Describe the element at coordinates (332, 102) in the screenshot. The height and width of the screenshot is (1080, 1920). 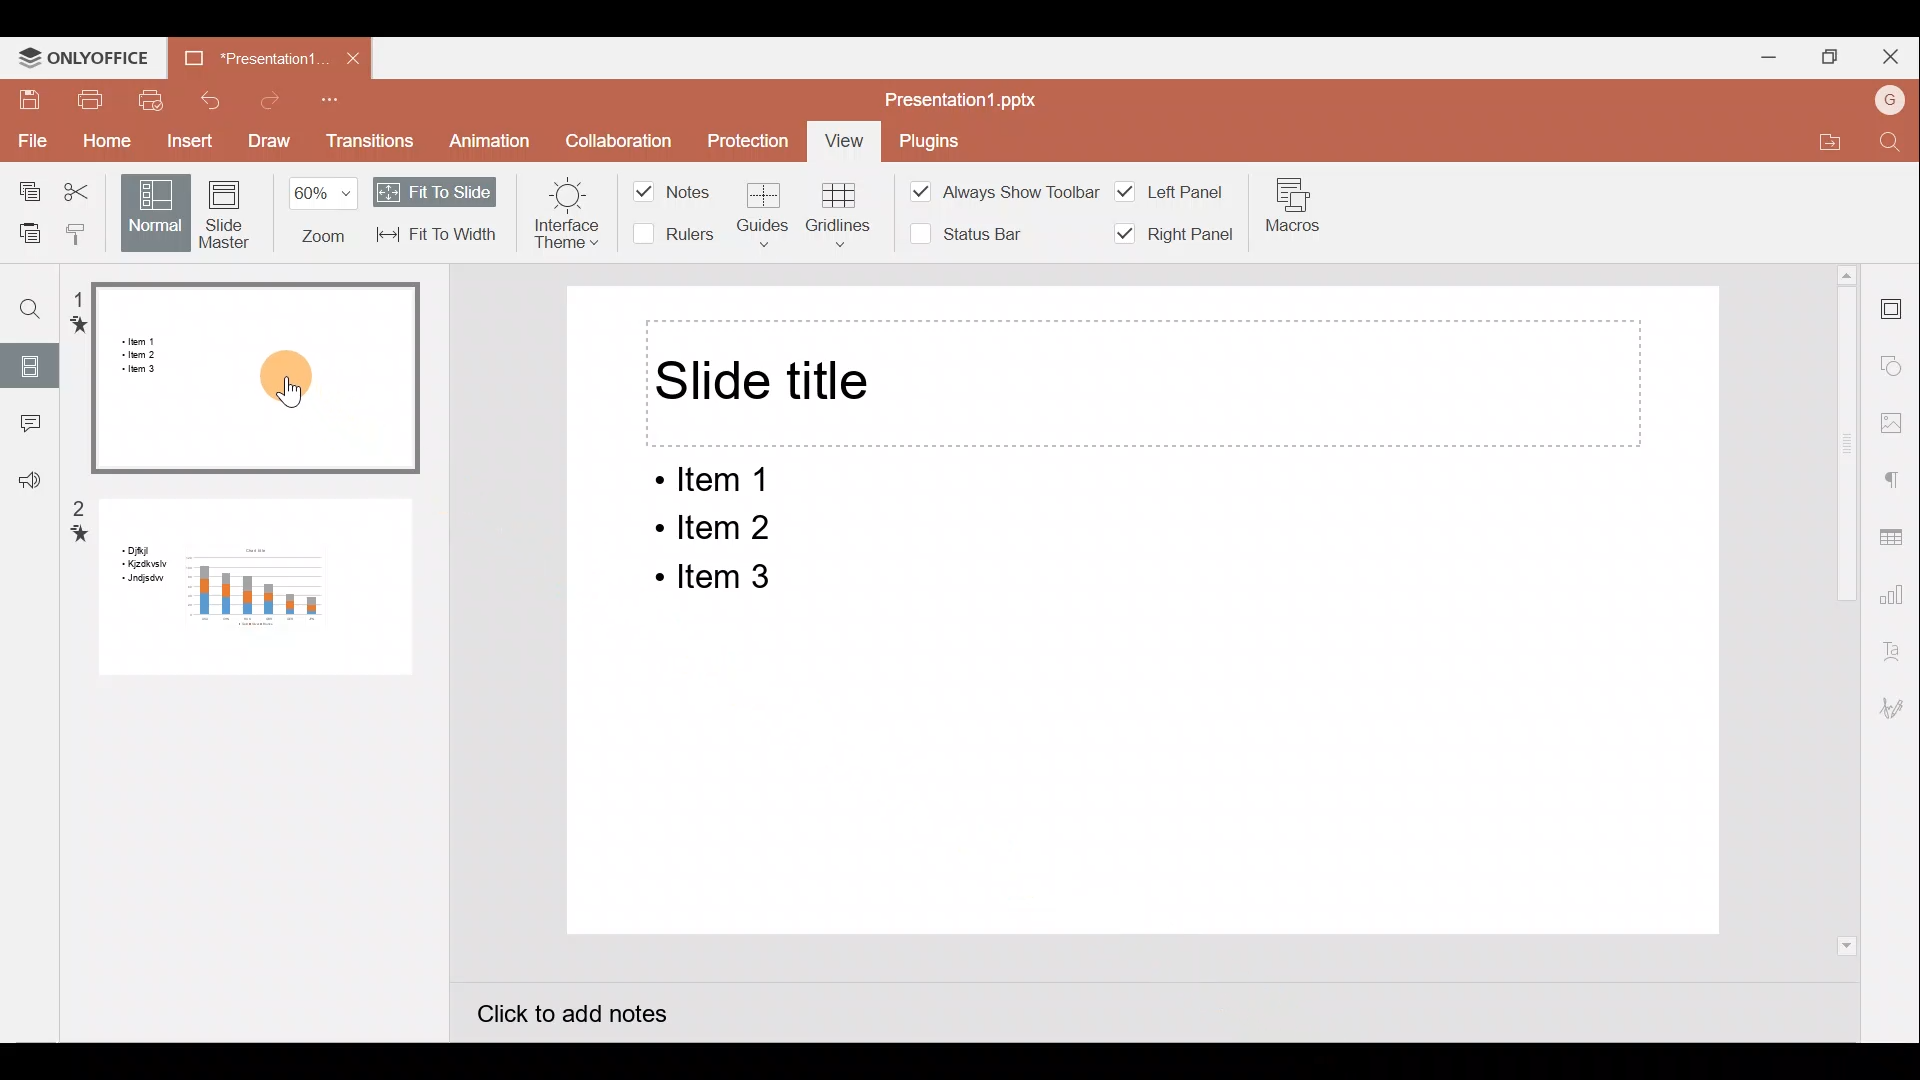
I see `Customize quick access toolbar` at that location.